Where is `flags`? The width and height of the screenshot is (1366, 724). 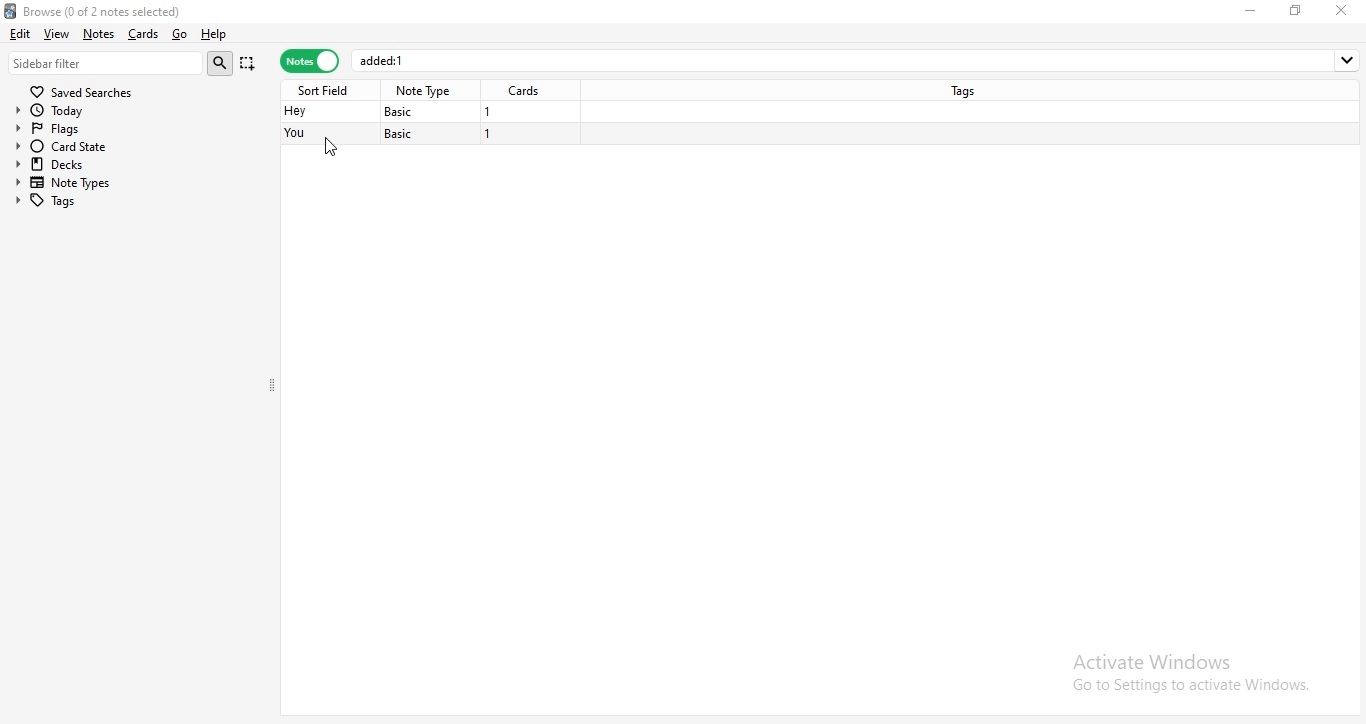
flags is located at coordinates (67, 127).